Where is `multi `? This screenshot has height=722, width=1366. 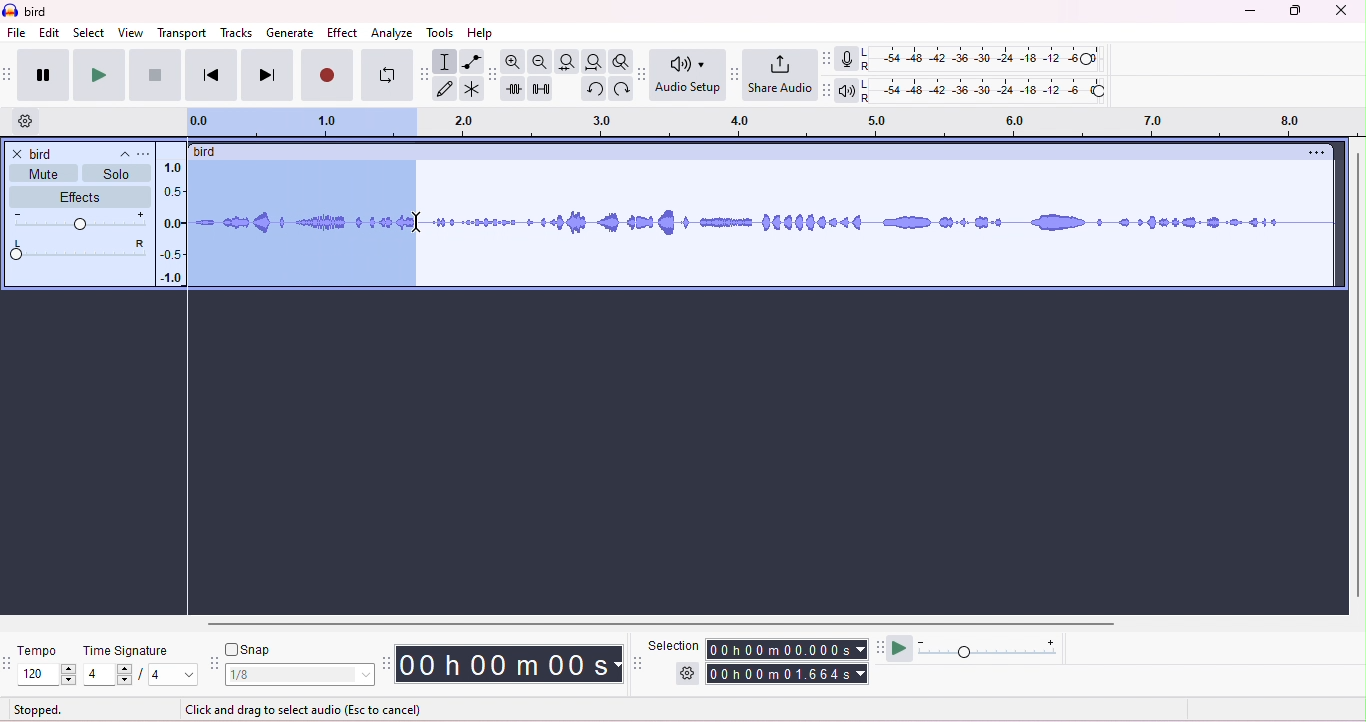
multi  is located at coordinates (470, 89).